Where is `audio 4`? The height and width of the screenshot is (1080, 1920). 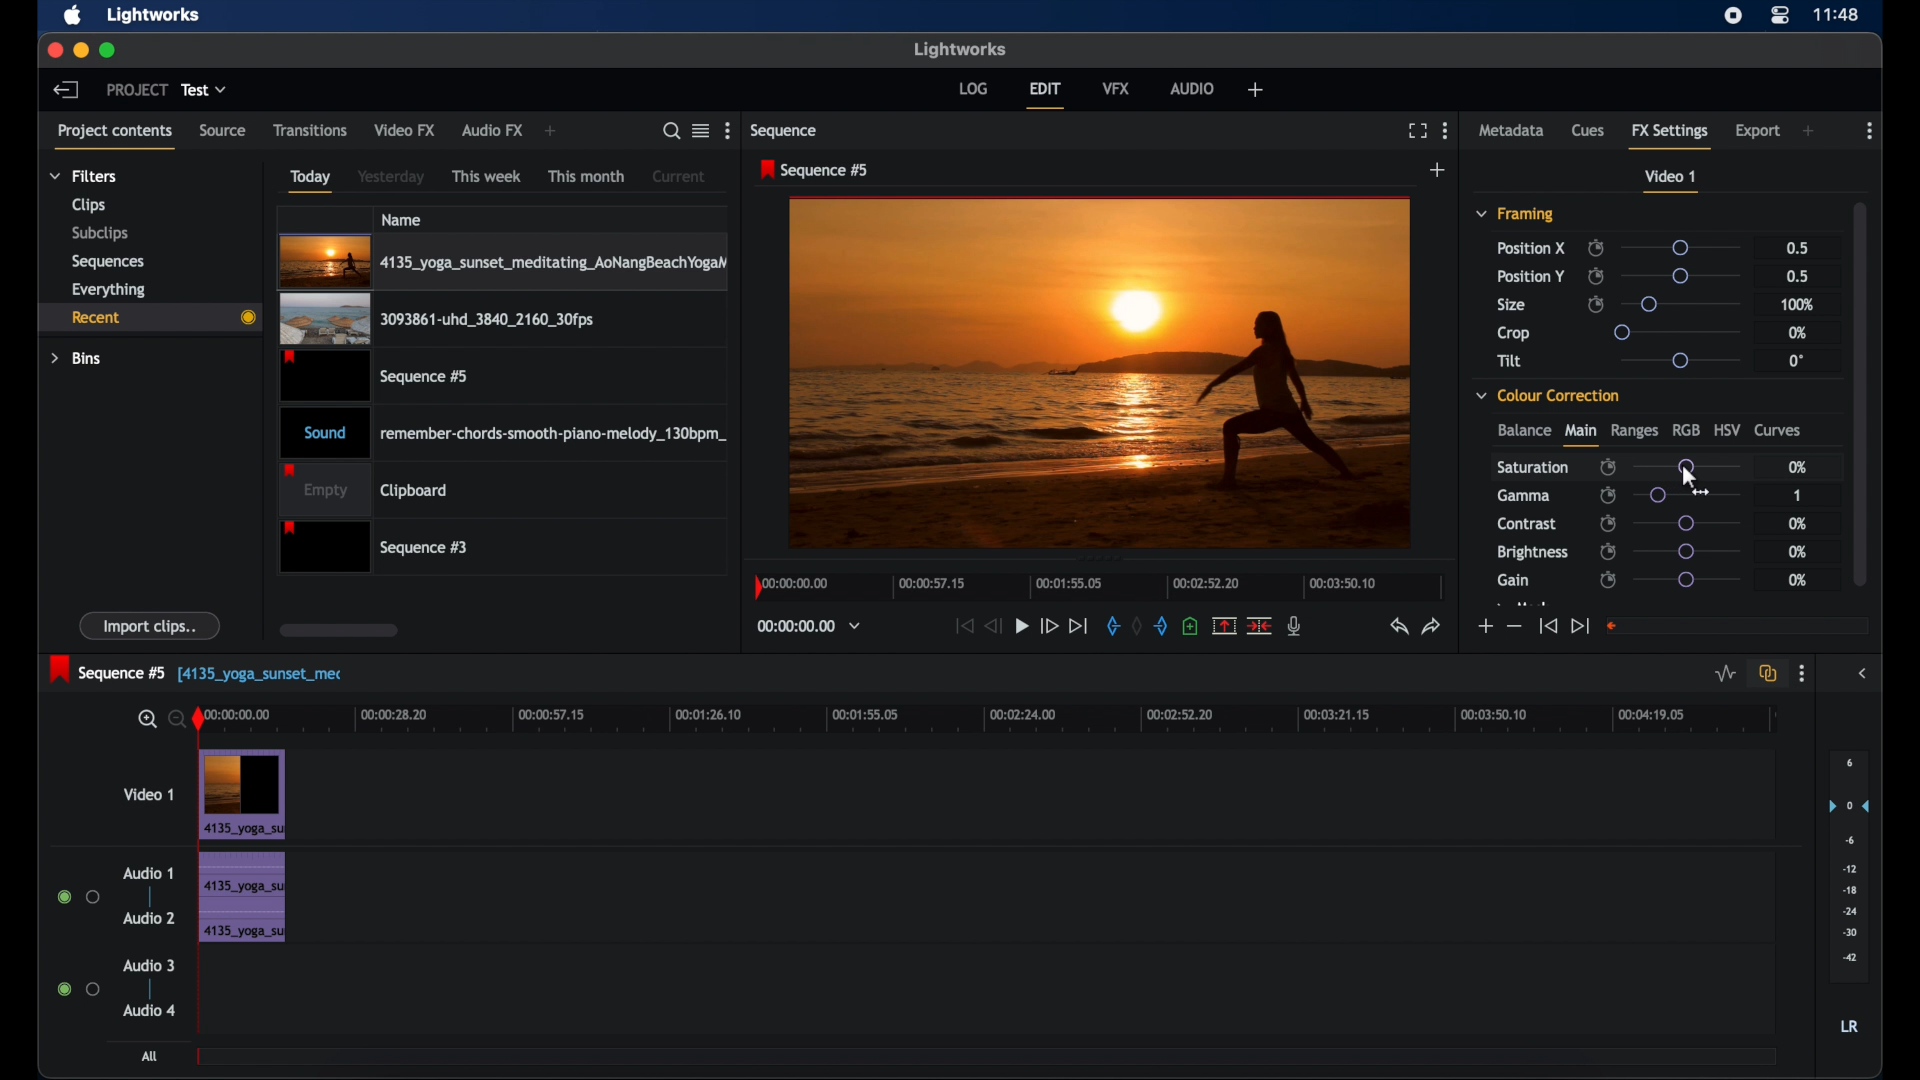
audio 4 is located at coordinates (148, 1009).